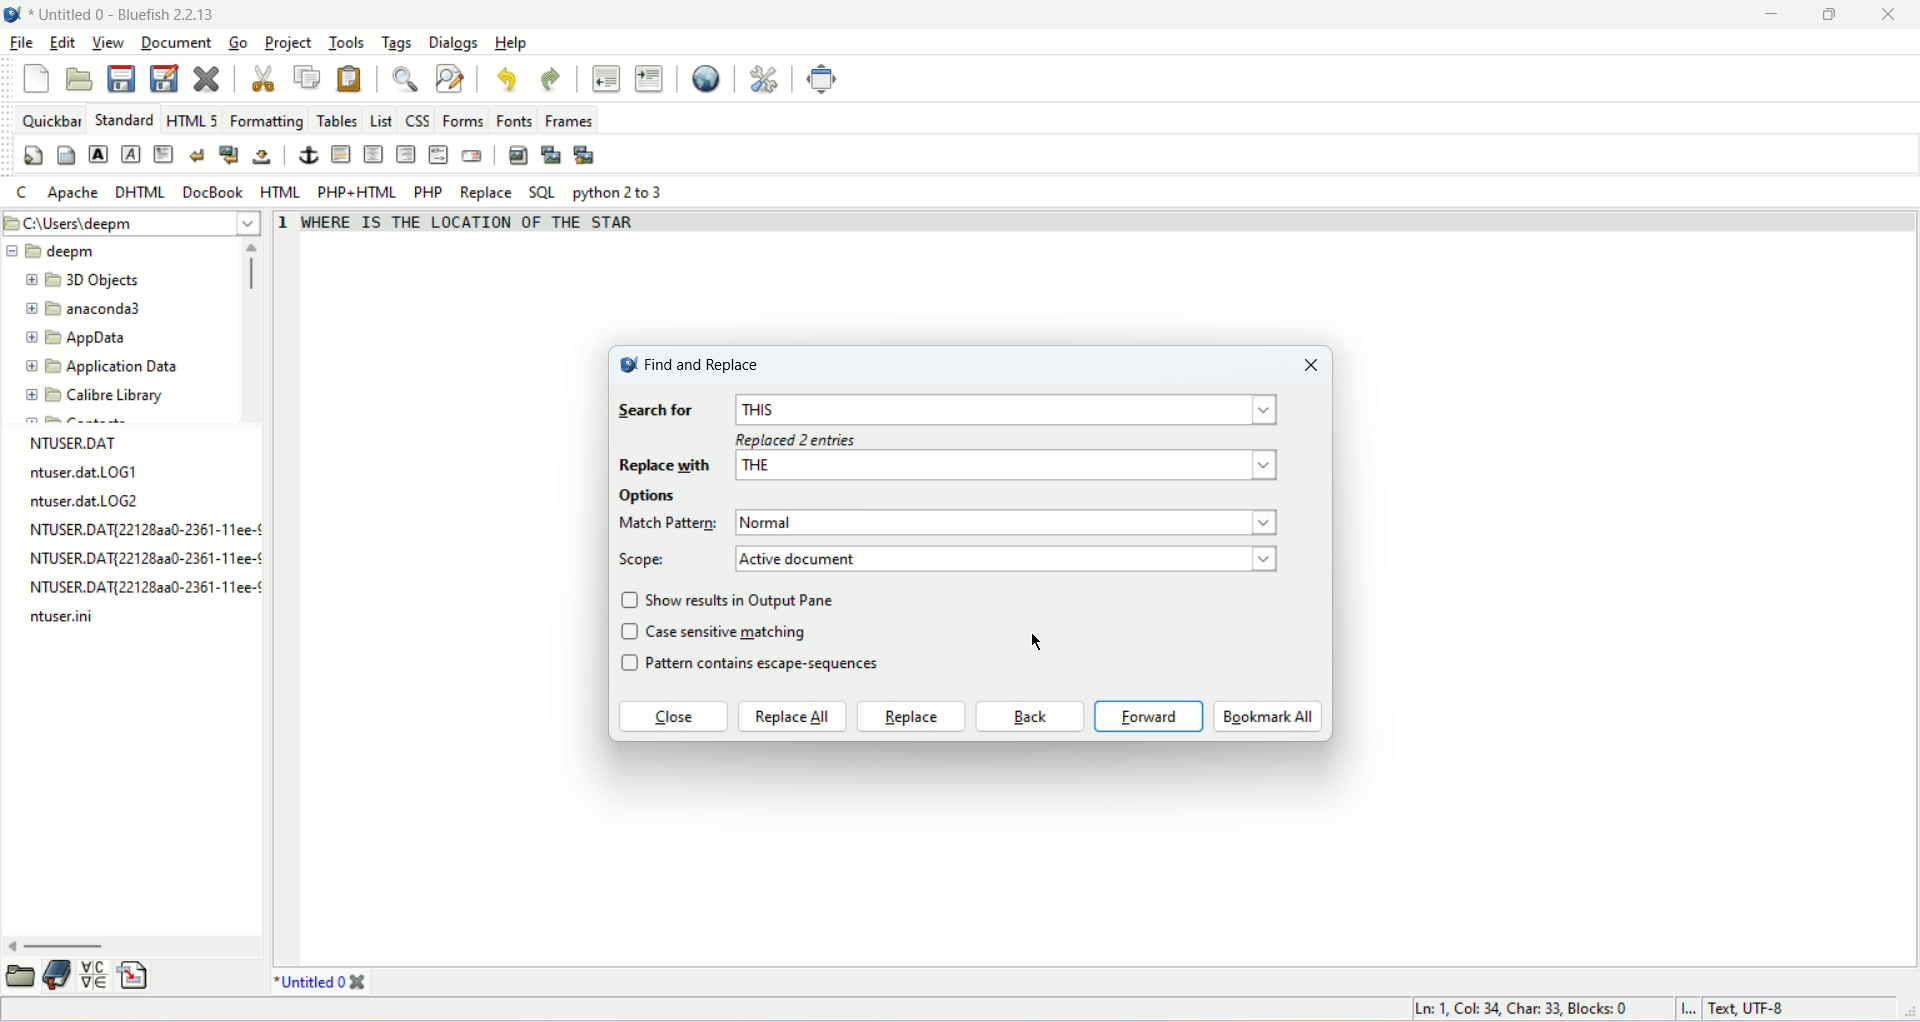 The height and width of the screenshot is (1022, 1920). What do you see at coordinates (255, 329) in the screenshot?
I see `scroll bar` at bounding box center [255, 329].